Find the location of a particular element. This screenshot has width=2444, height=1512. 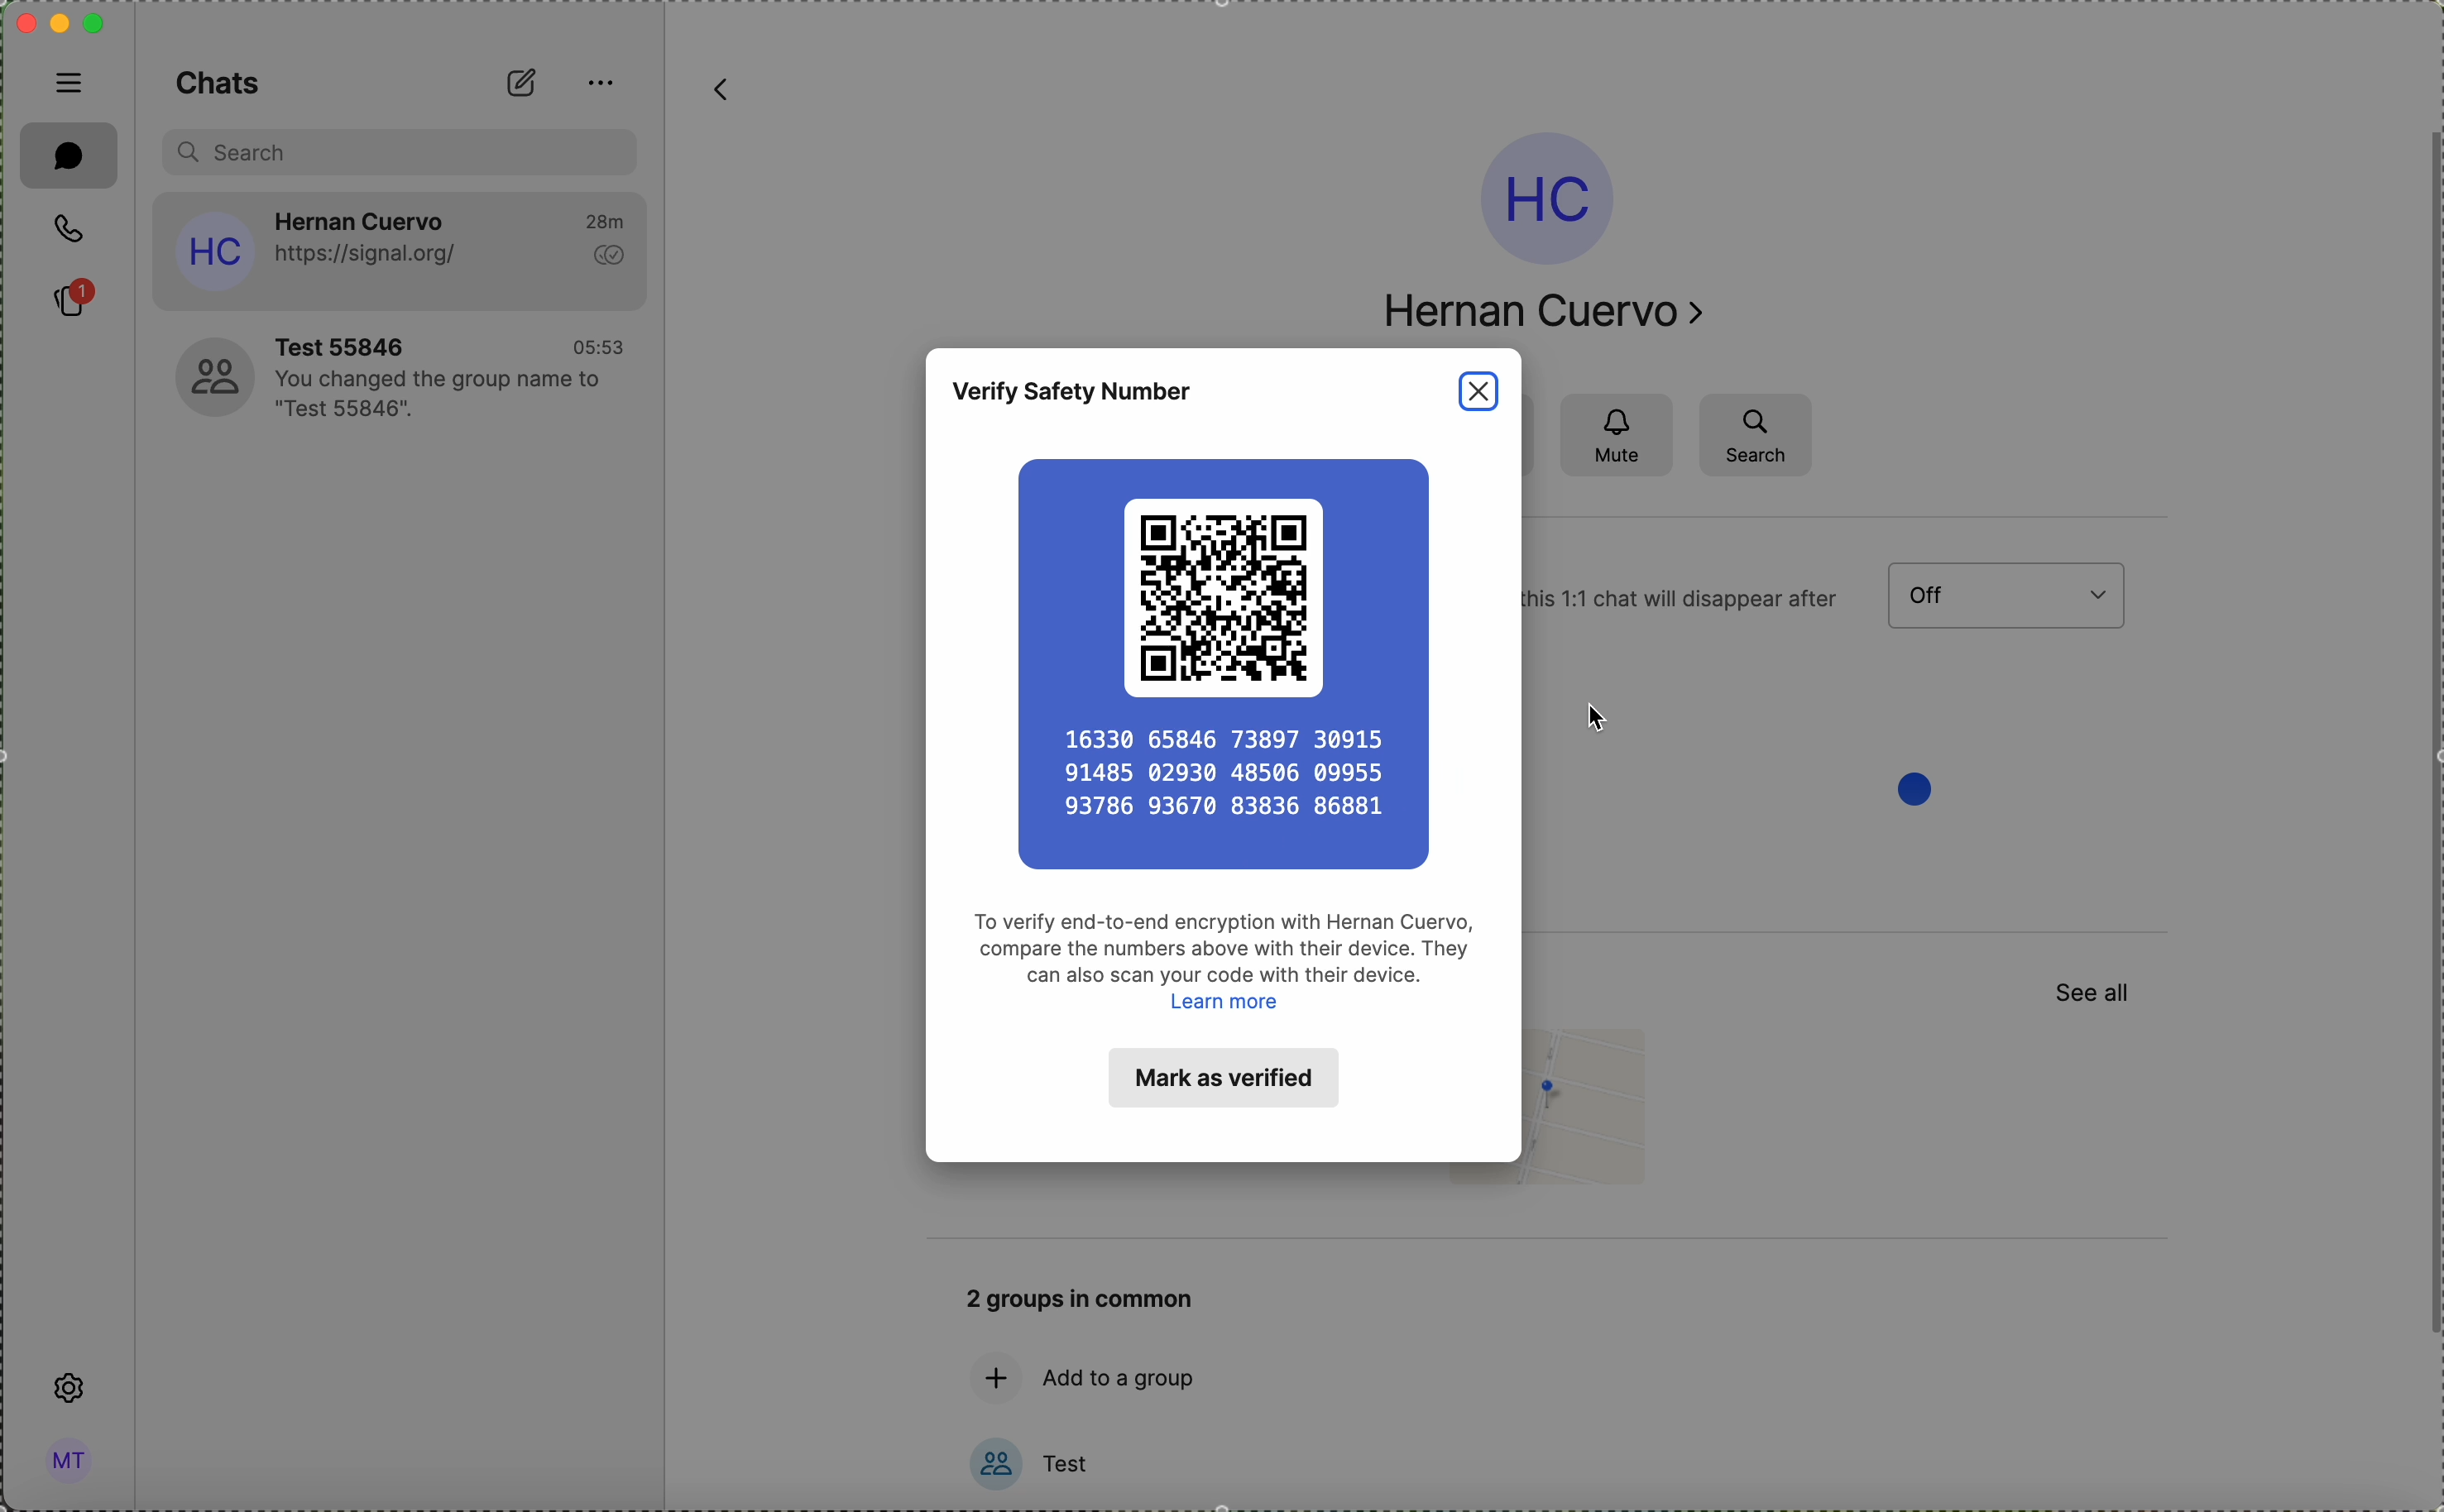

settings is located at coordinates (67, 1388).